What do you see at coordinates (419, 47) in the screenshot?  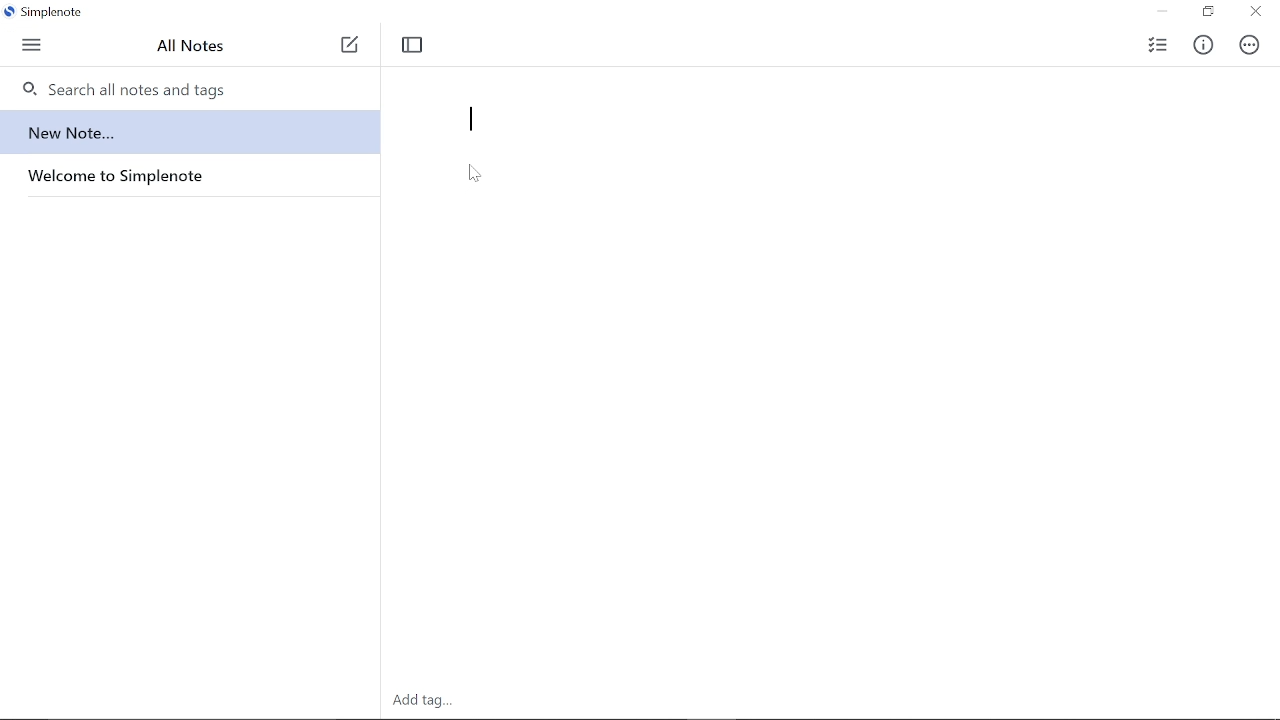 I see `Toggle focus mode` at bounding box center [419, 47].